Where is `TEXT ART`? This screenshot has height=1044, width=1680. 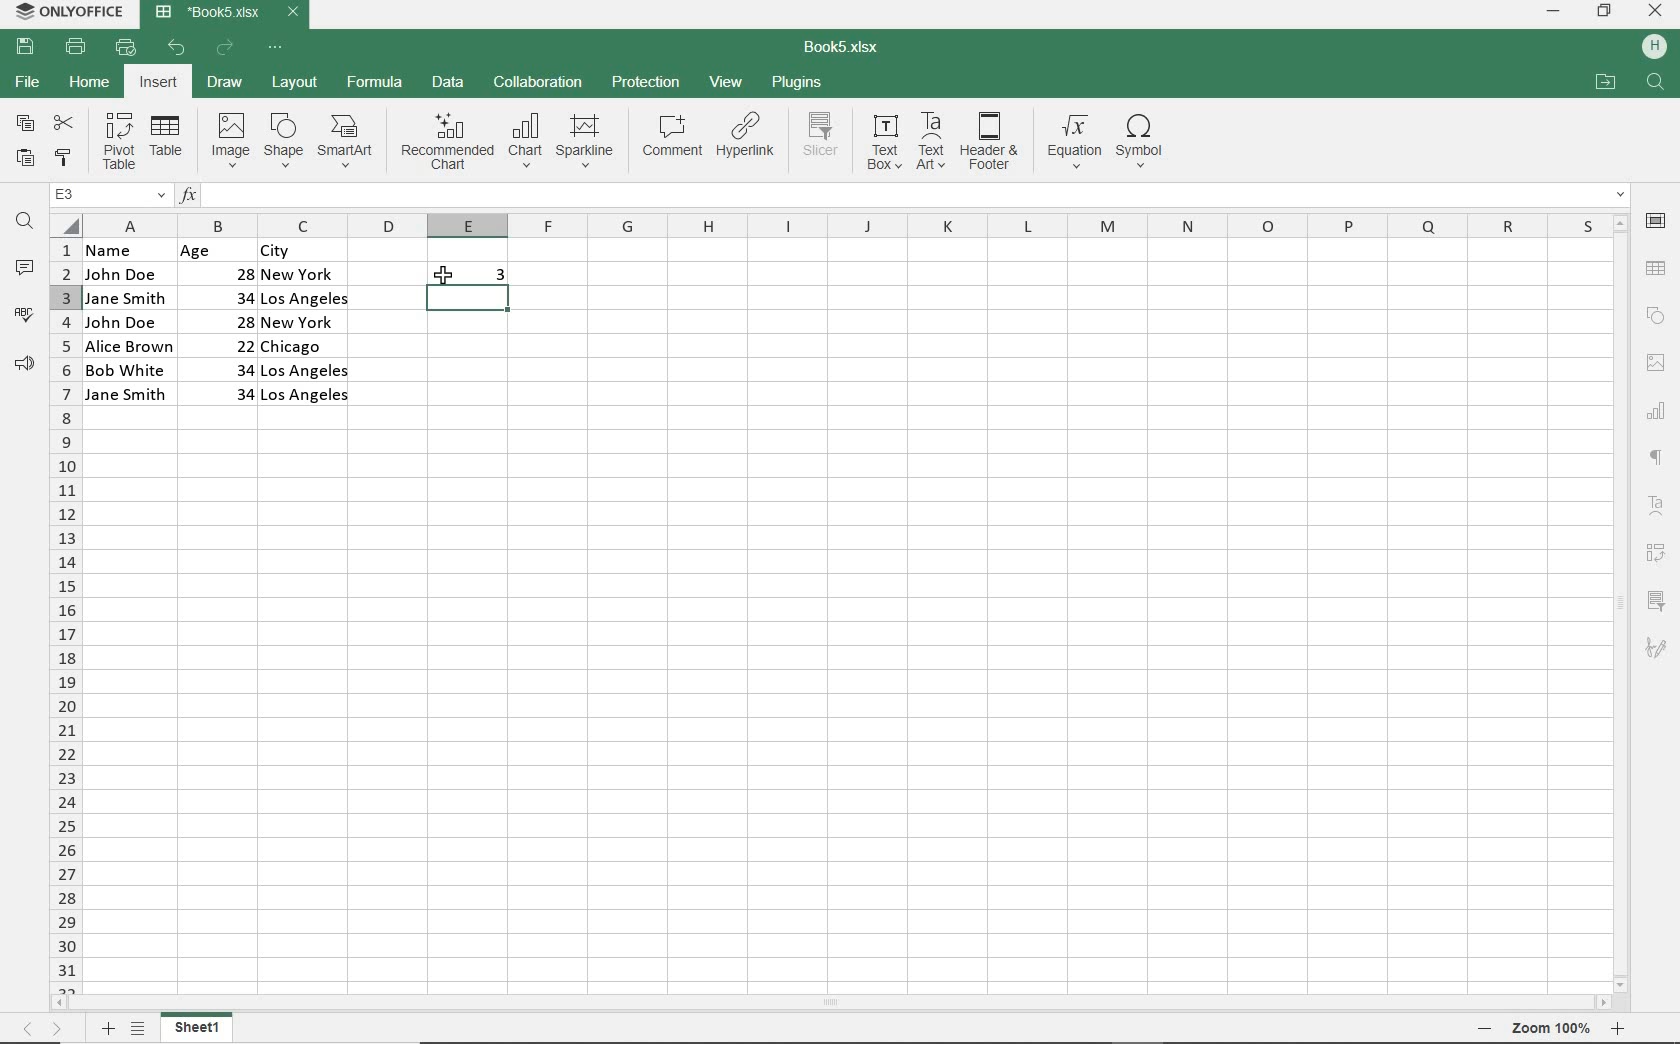
TEXT ART is located at coordinates (1658, 501).